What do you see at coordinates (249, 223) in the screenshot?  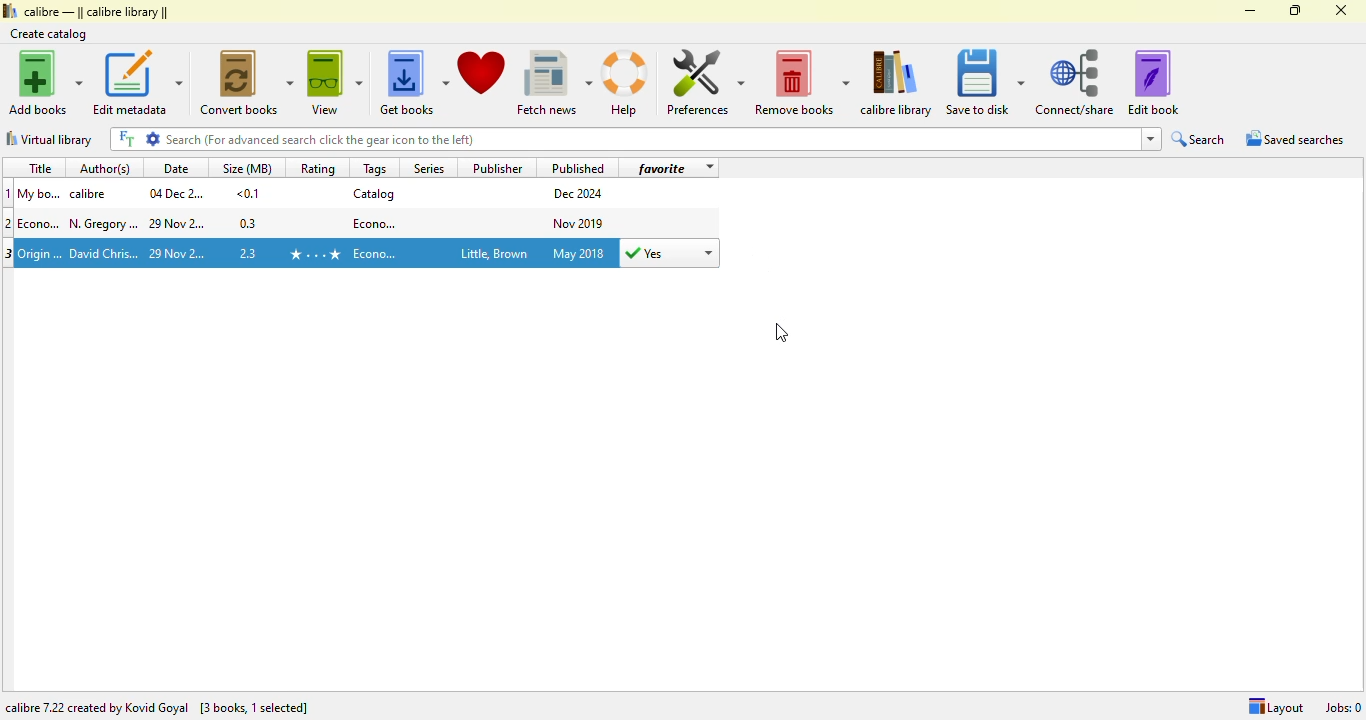 I see `size` at bounding box center [249, 223].